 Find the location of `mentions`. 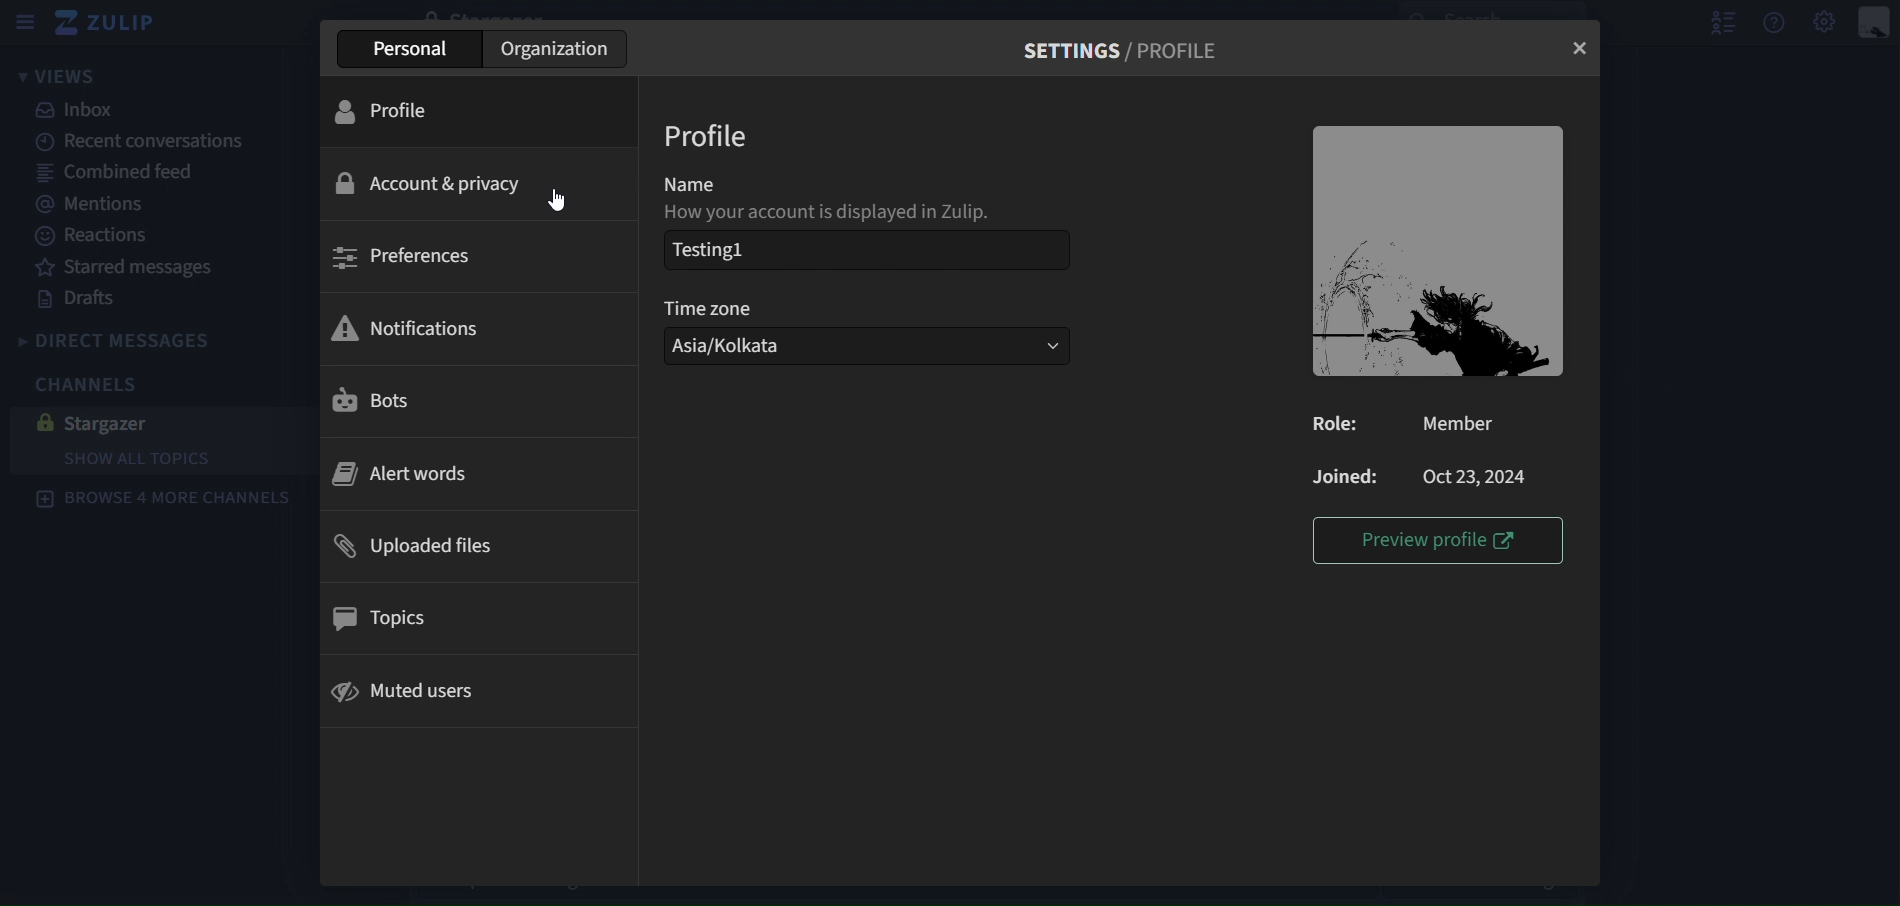

mentions is located at coordinates (100, 204).